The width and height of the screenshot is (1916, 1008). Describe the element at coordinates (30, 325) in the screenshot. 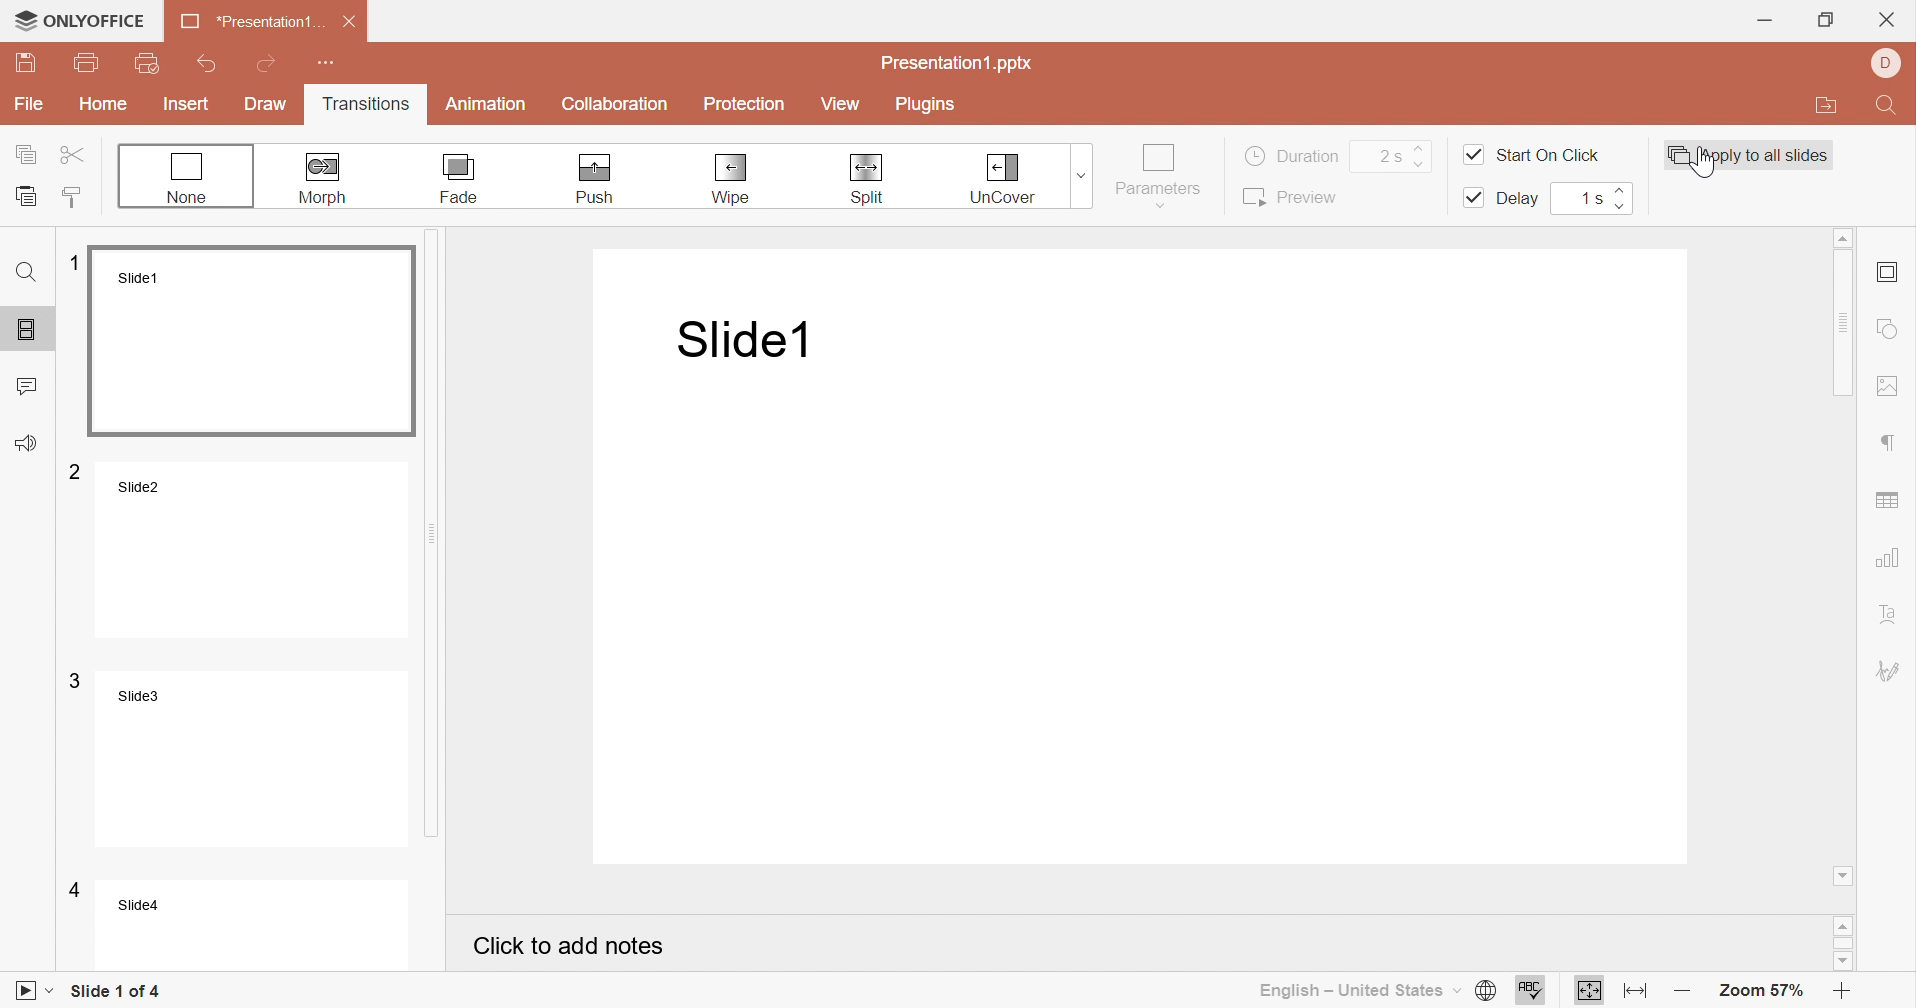

I see `Slides` at that location.